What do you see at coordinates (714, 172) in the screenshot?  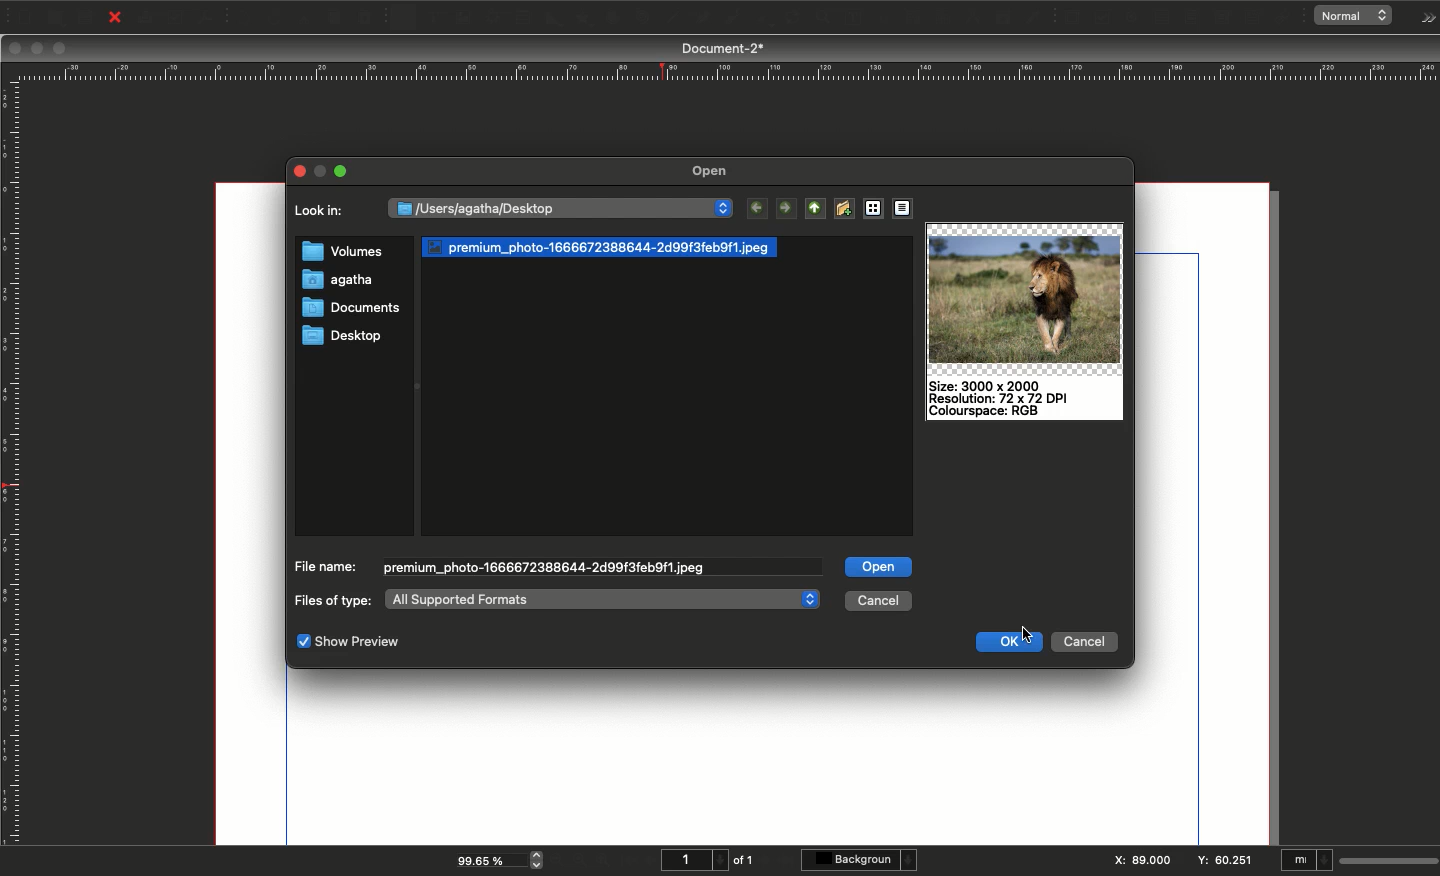 I see `Open` at bounding box center [714, 172].